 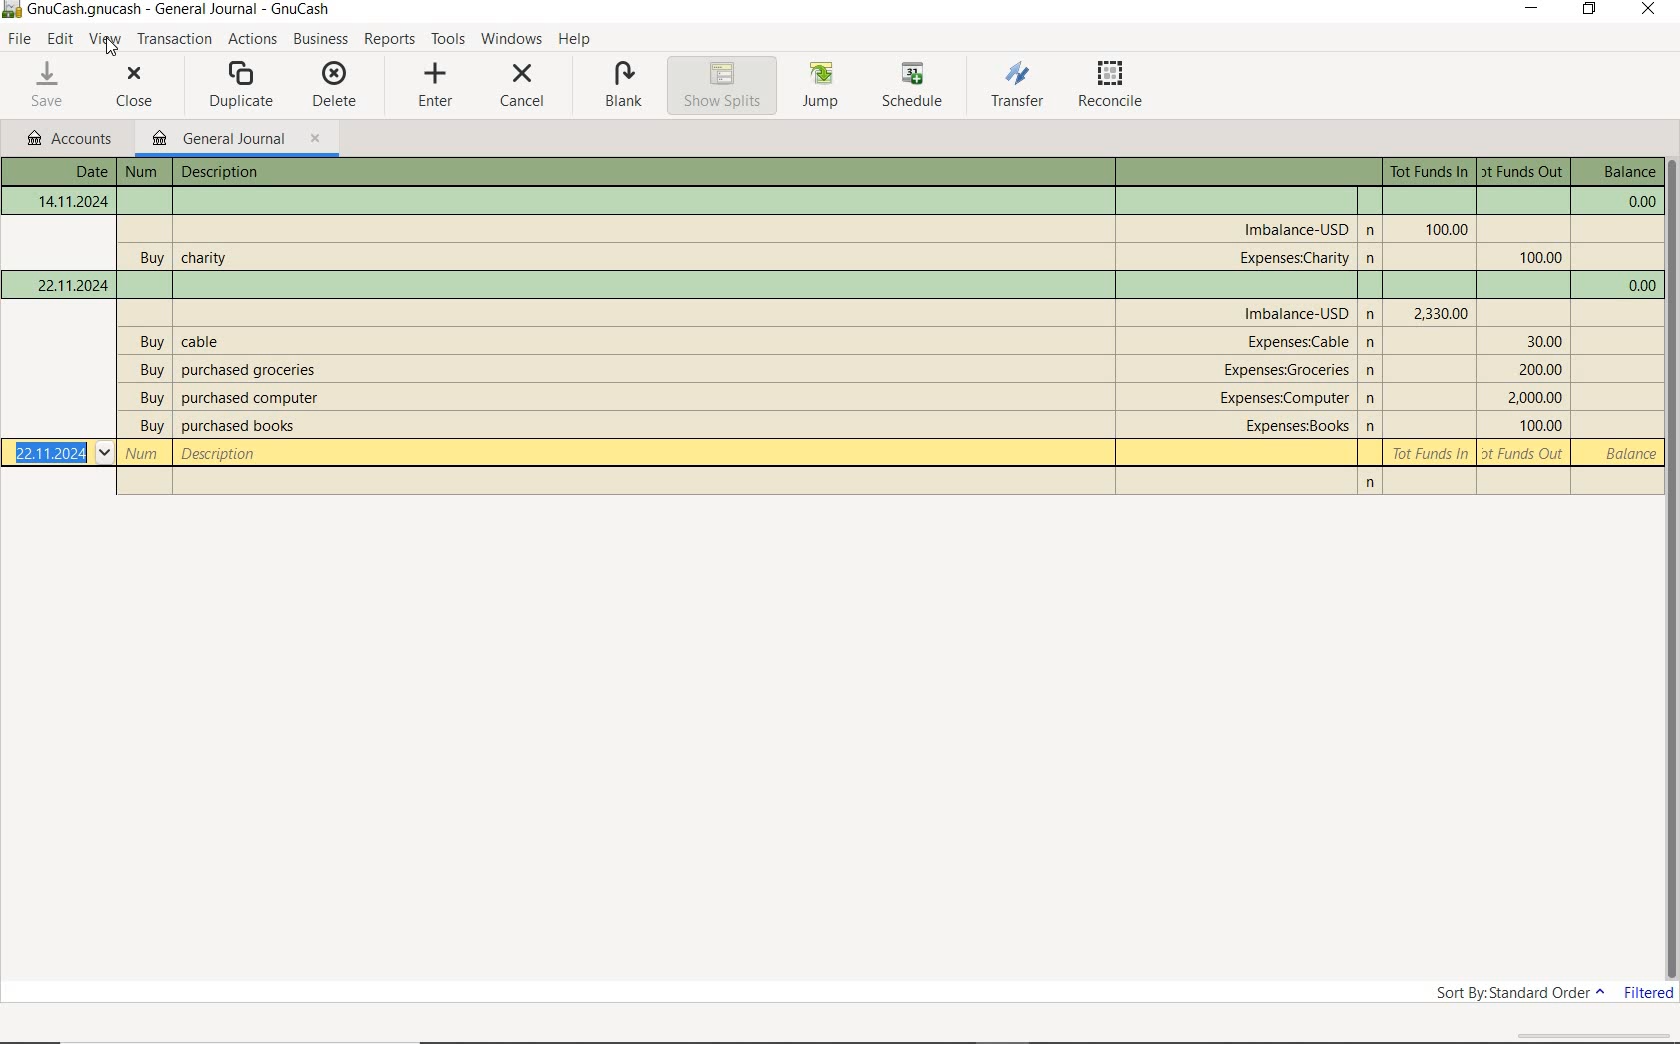 I want to click on Date, so click(x=72, y=284).